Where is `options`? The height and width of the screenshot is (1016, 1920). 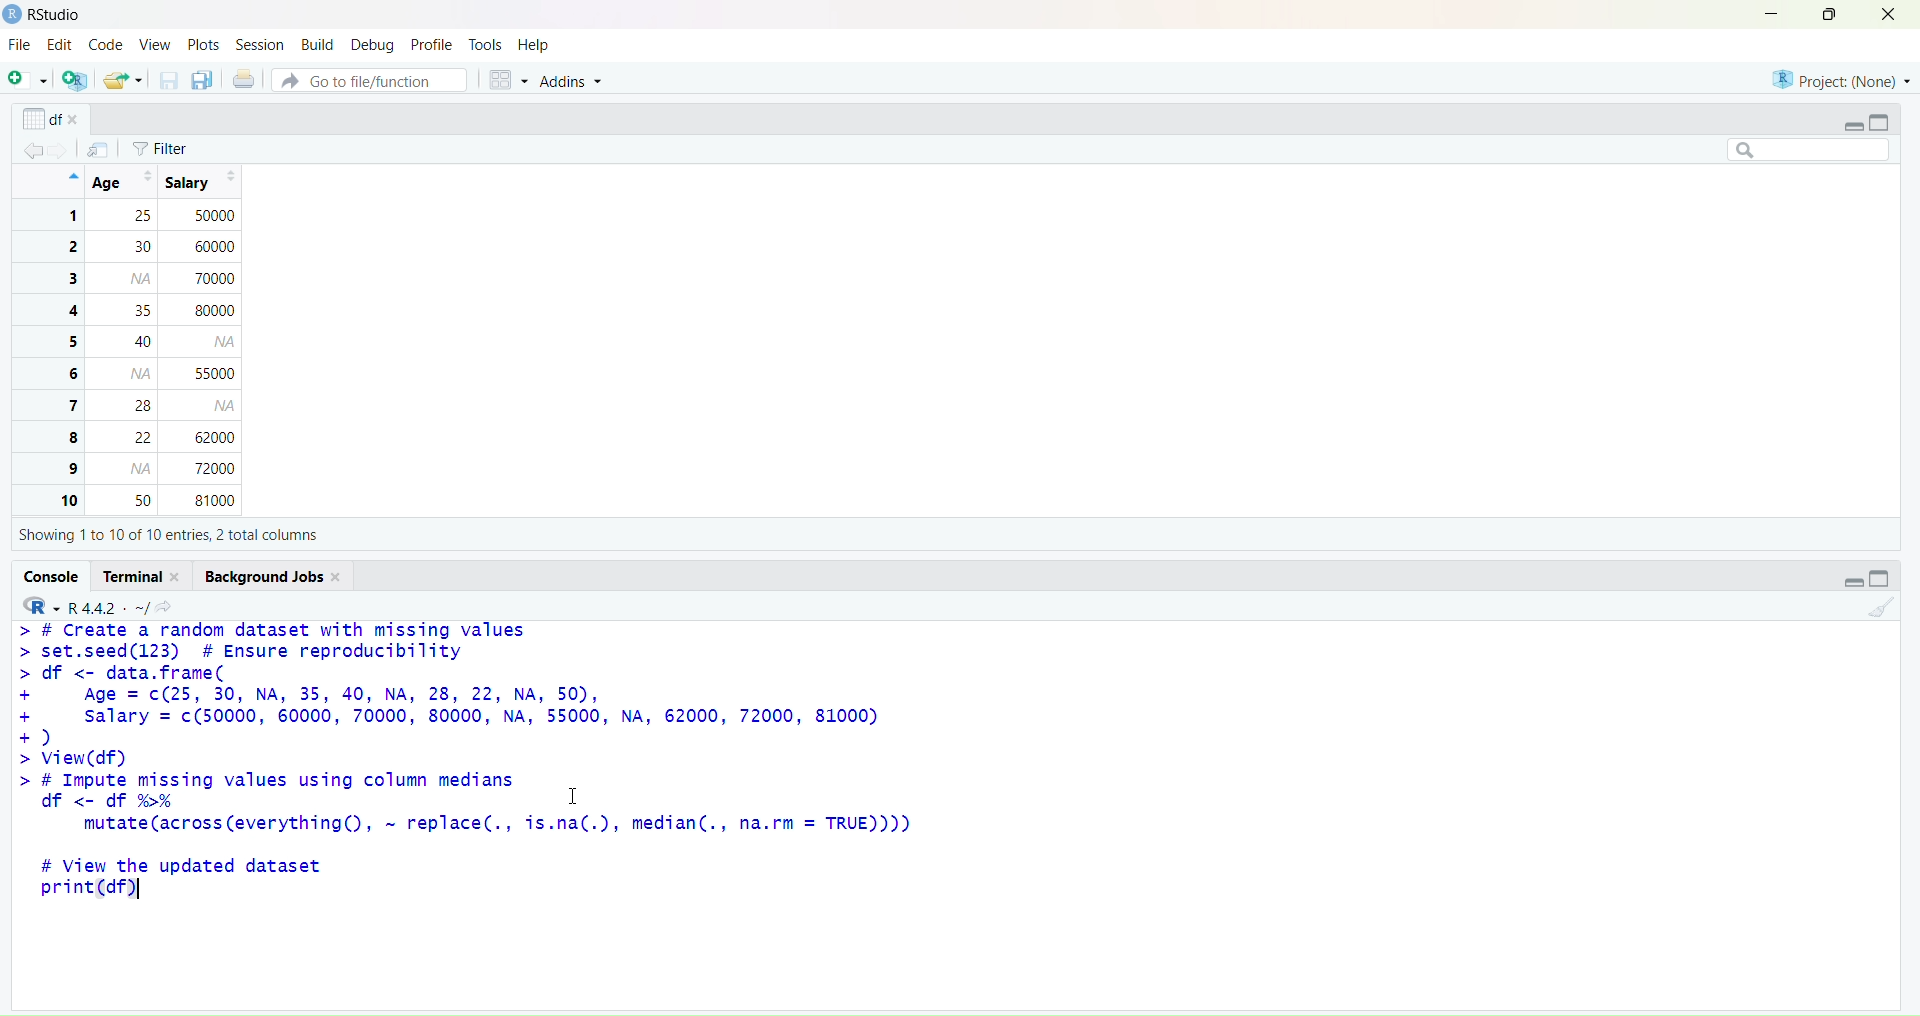 options is located at coordinates (98, 150).